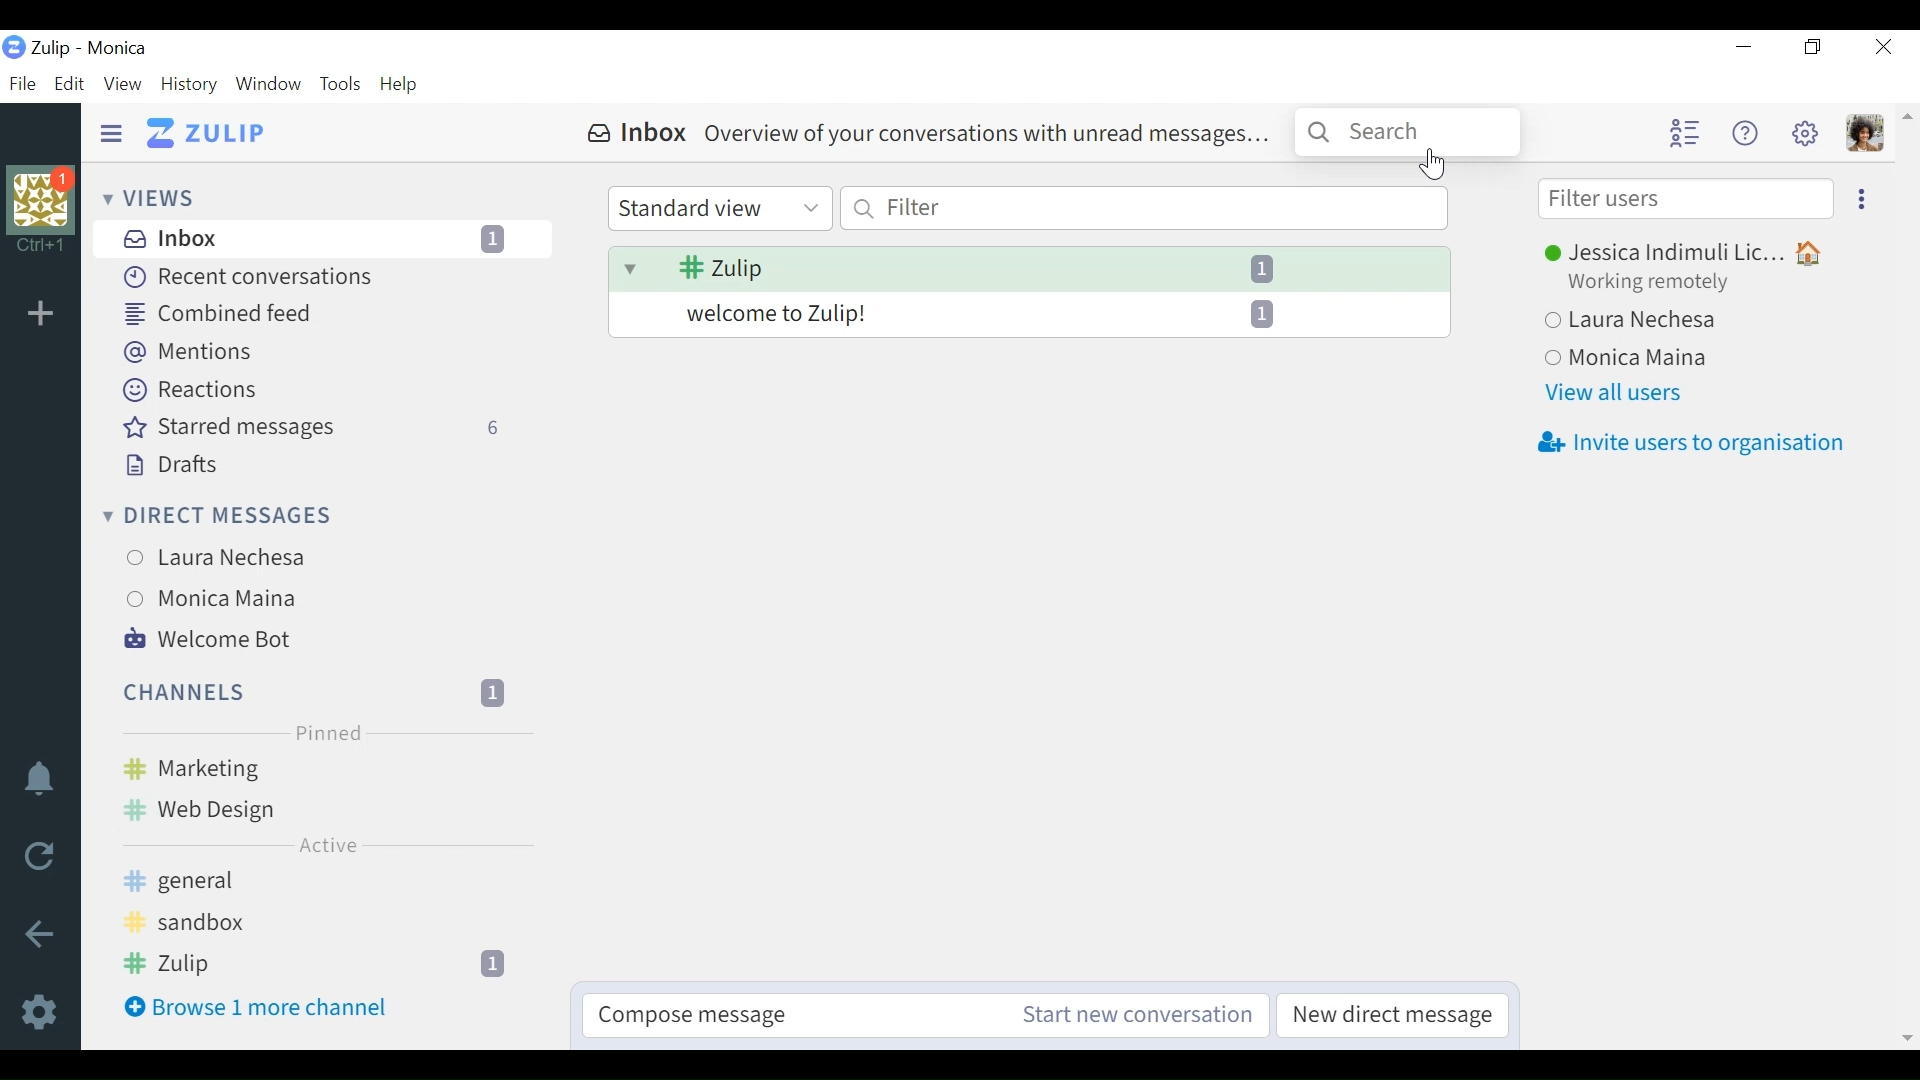 This screenshot has height=1080, width=1920. I want to click on Monica Maina, so click(1643, 355).